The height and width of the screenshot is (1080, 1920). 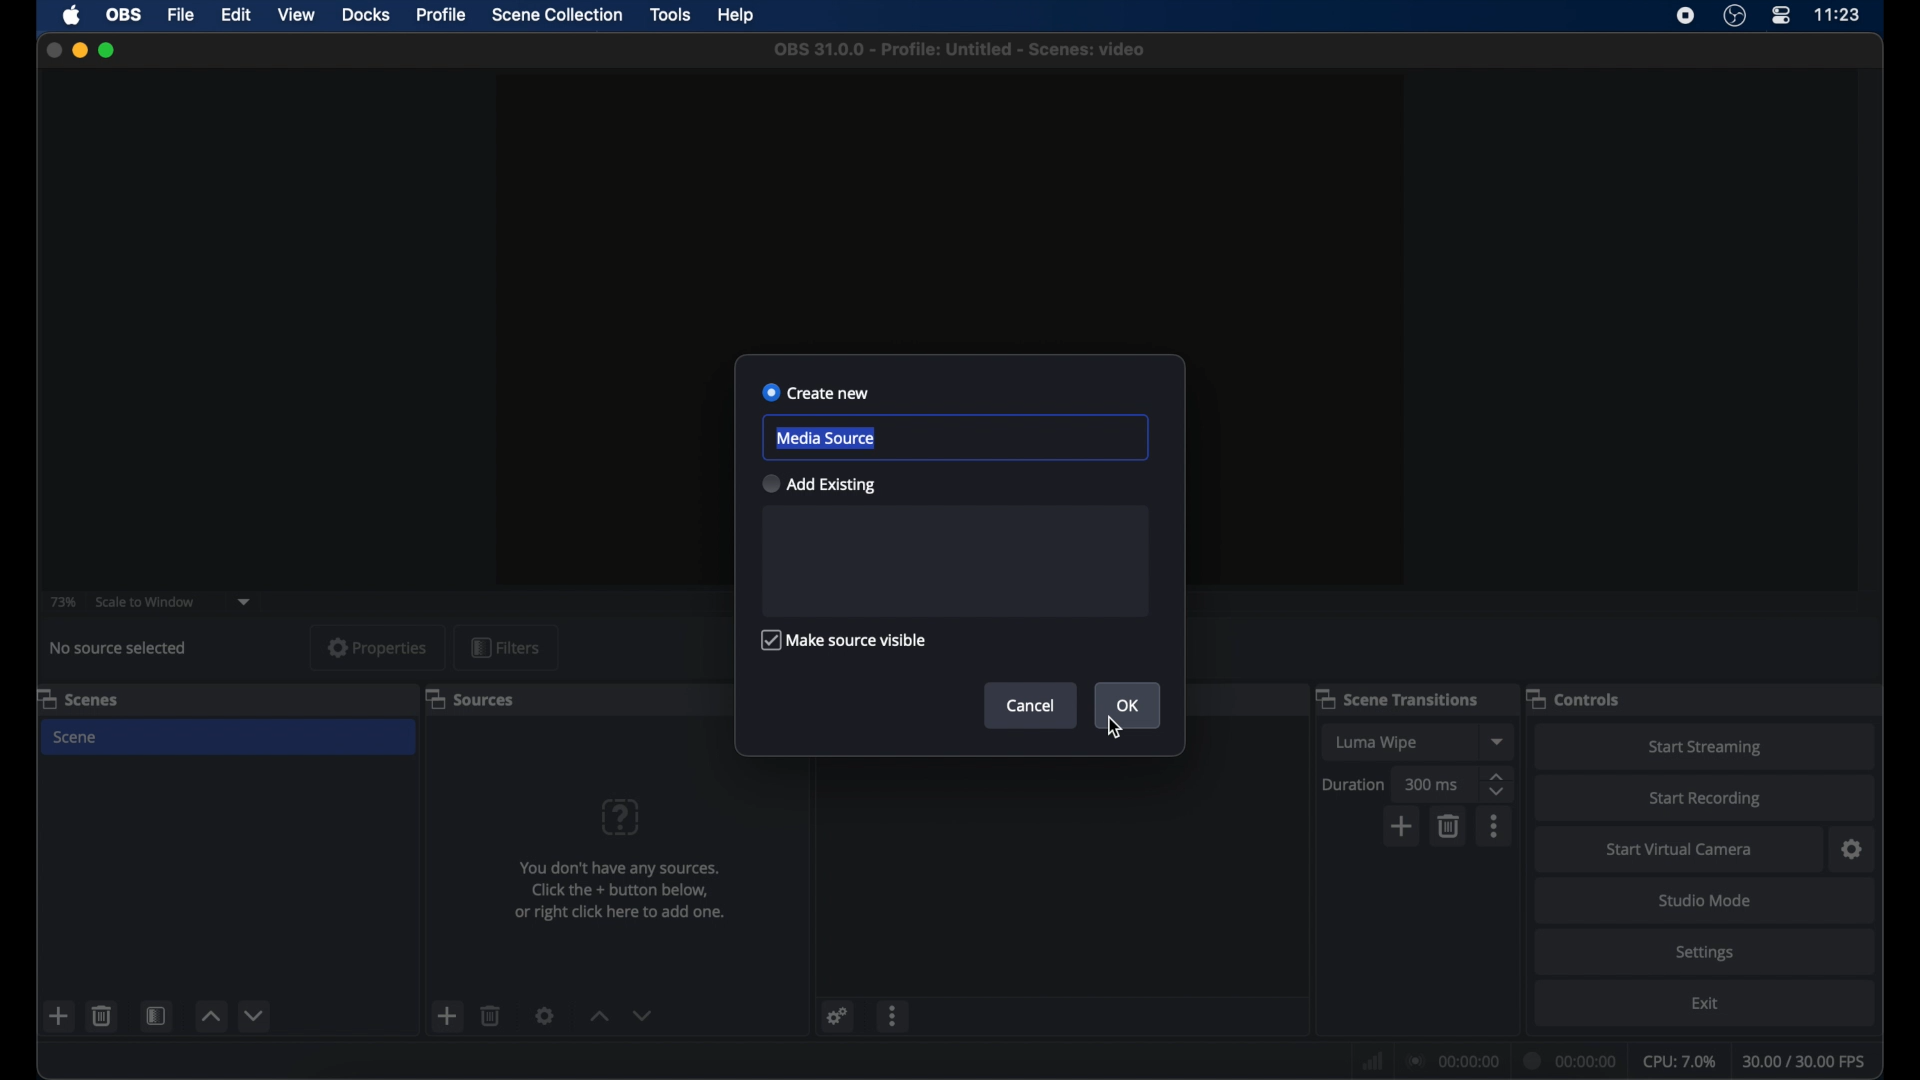 I want to click on obs studio, so click(x=1734, y=16).